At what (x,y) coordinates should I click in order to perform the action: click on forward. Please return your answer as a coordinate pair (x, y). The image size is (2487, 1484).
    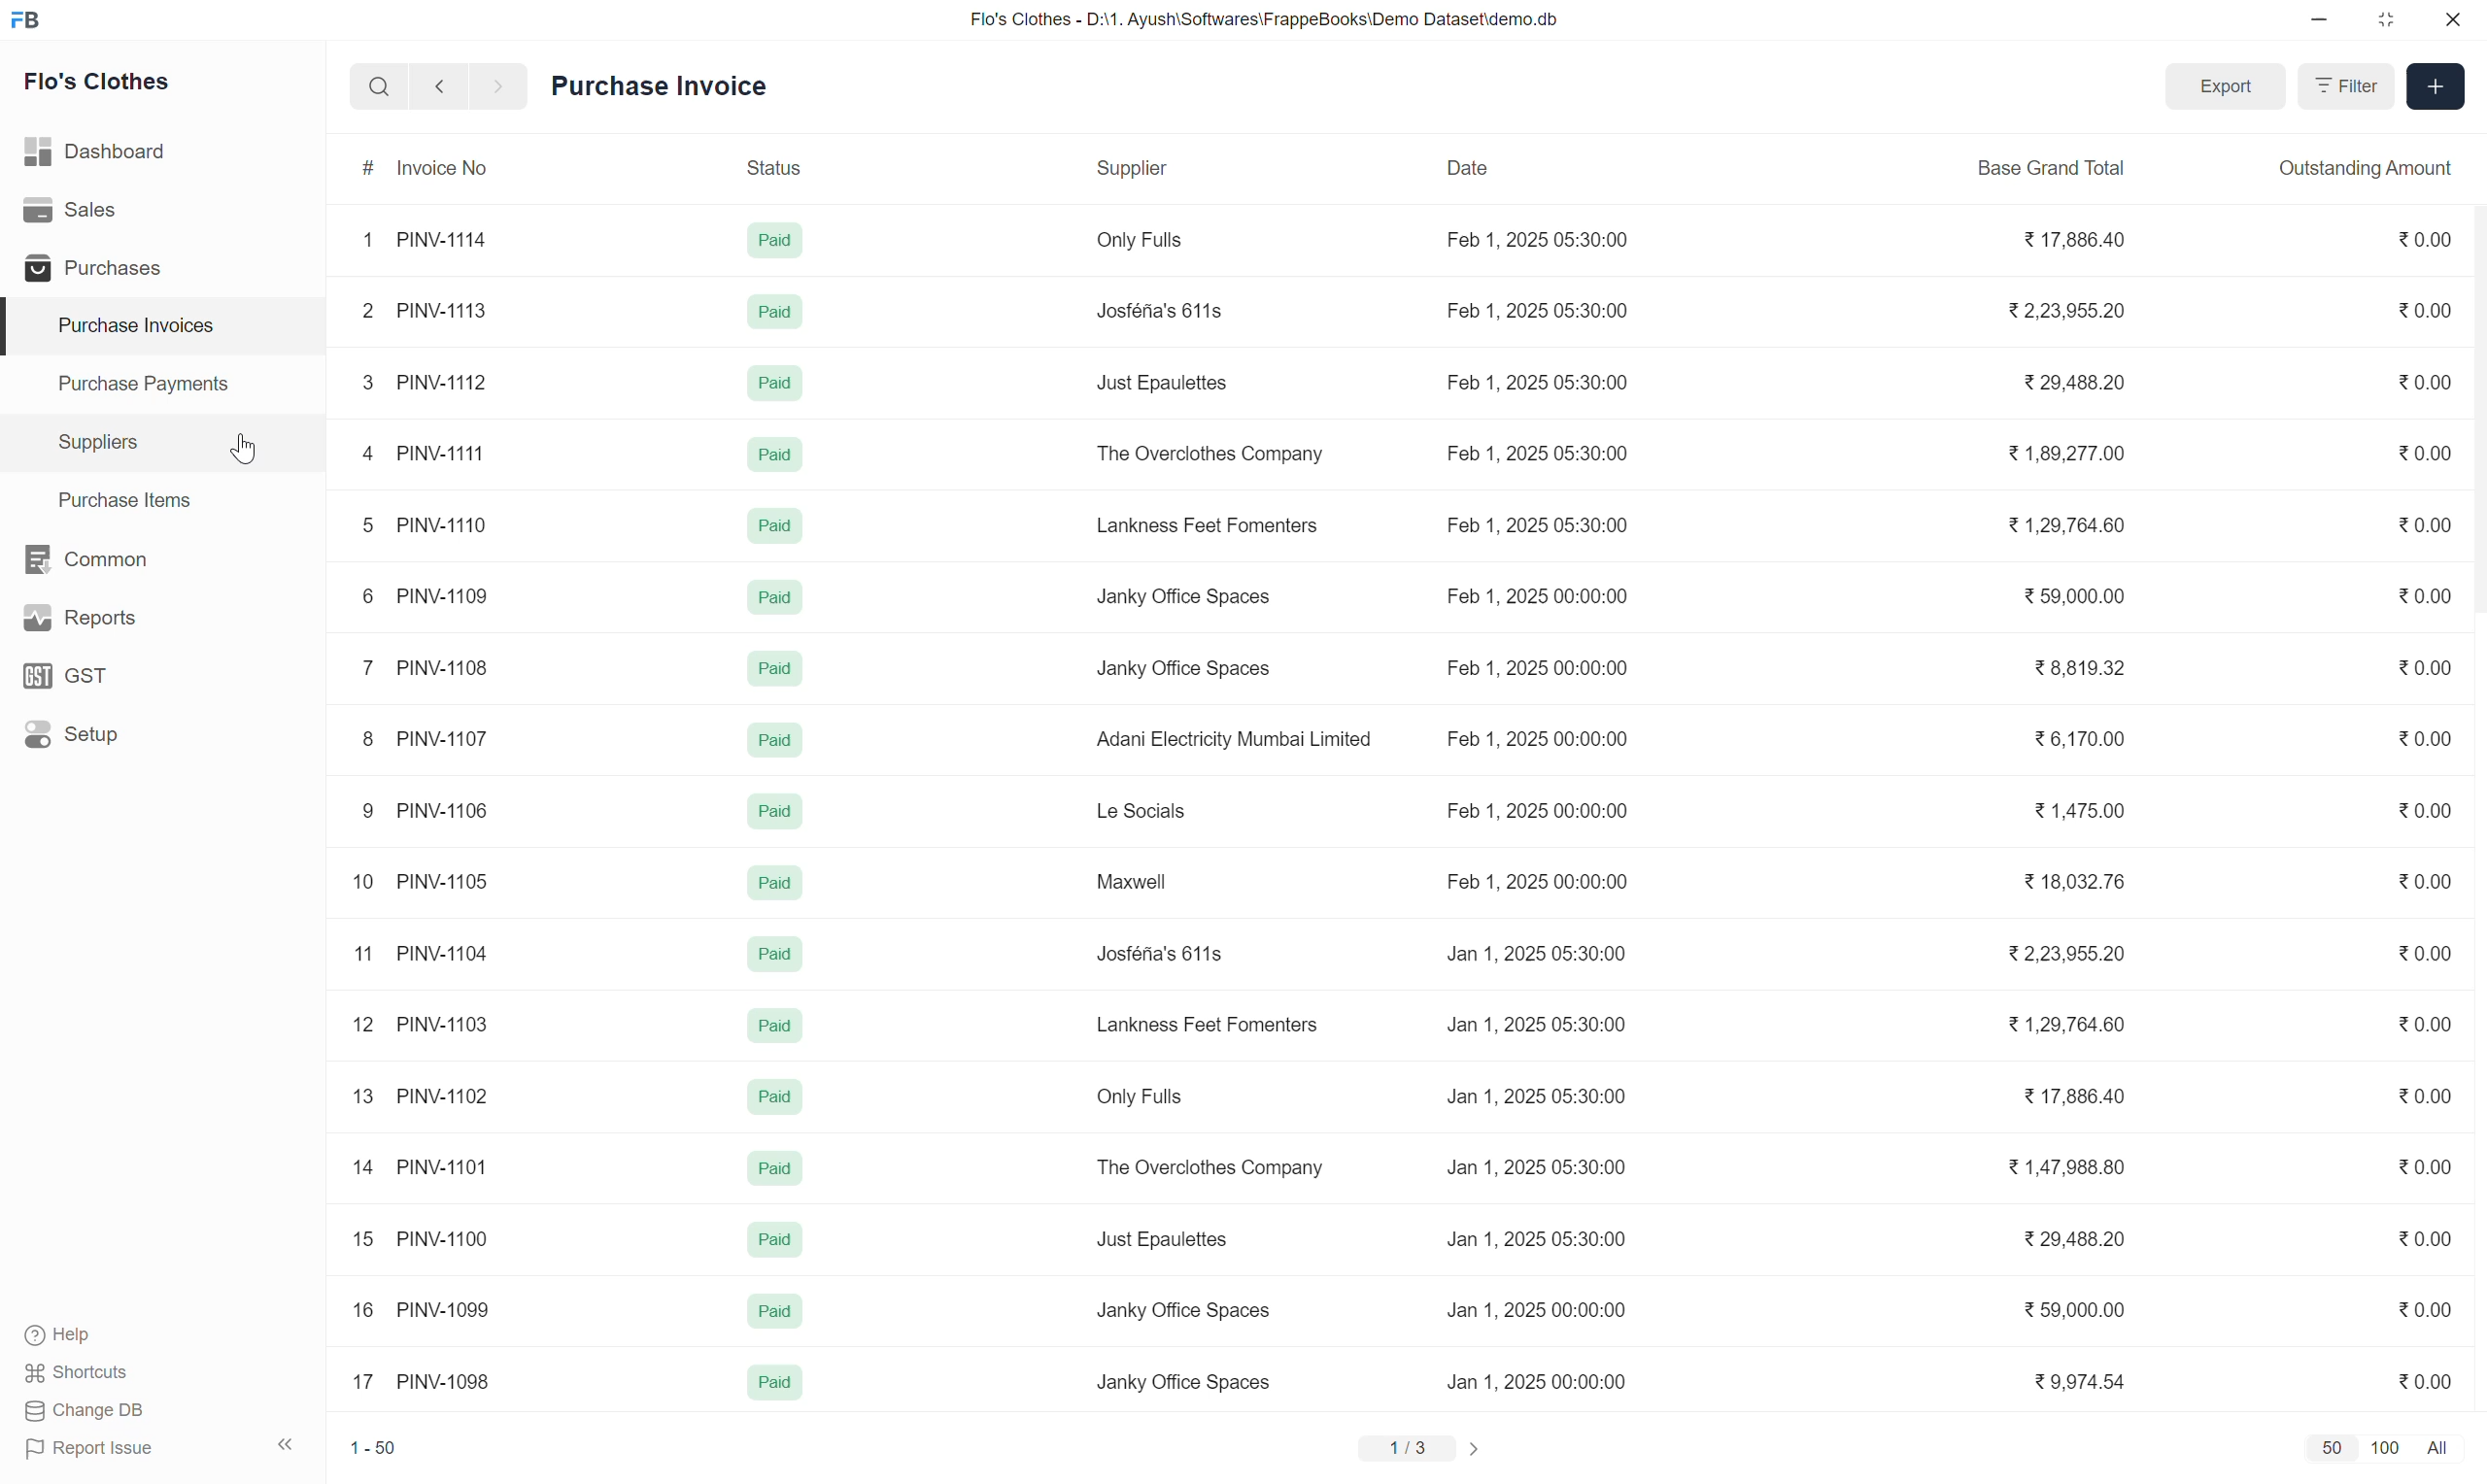
    Looking at the image, I should click on (499, 87).